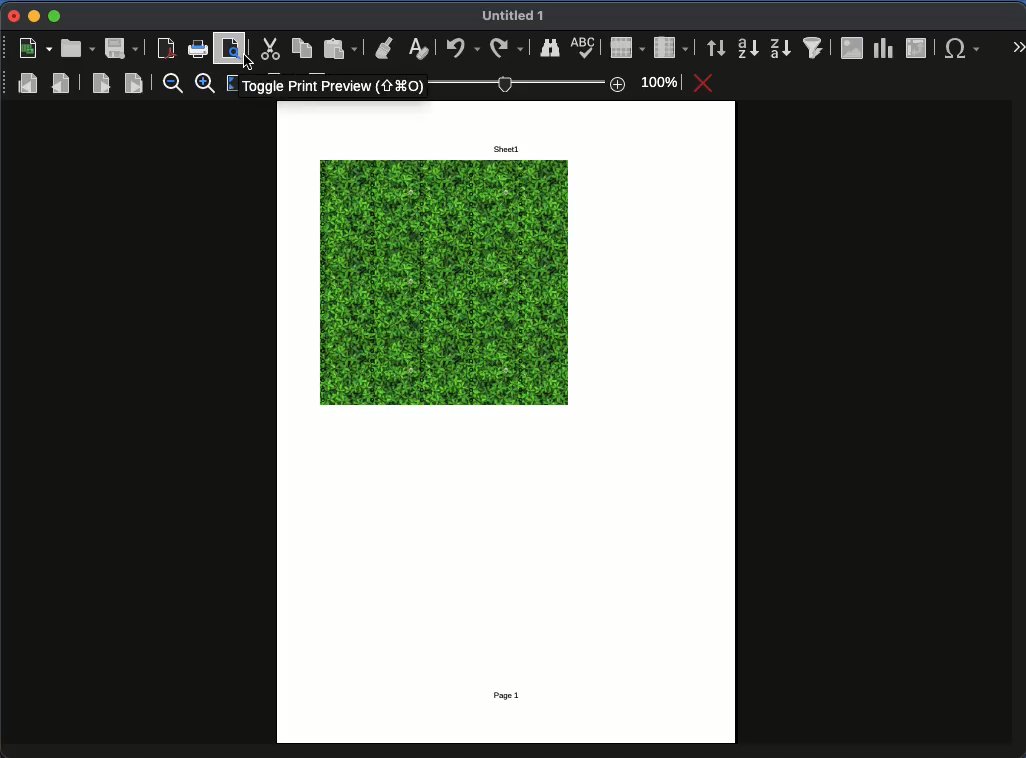 The image size is (1026, 758). I want to click on clone formatting, so click(384, 47).